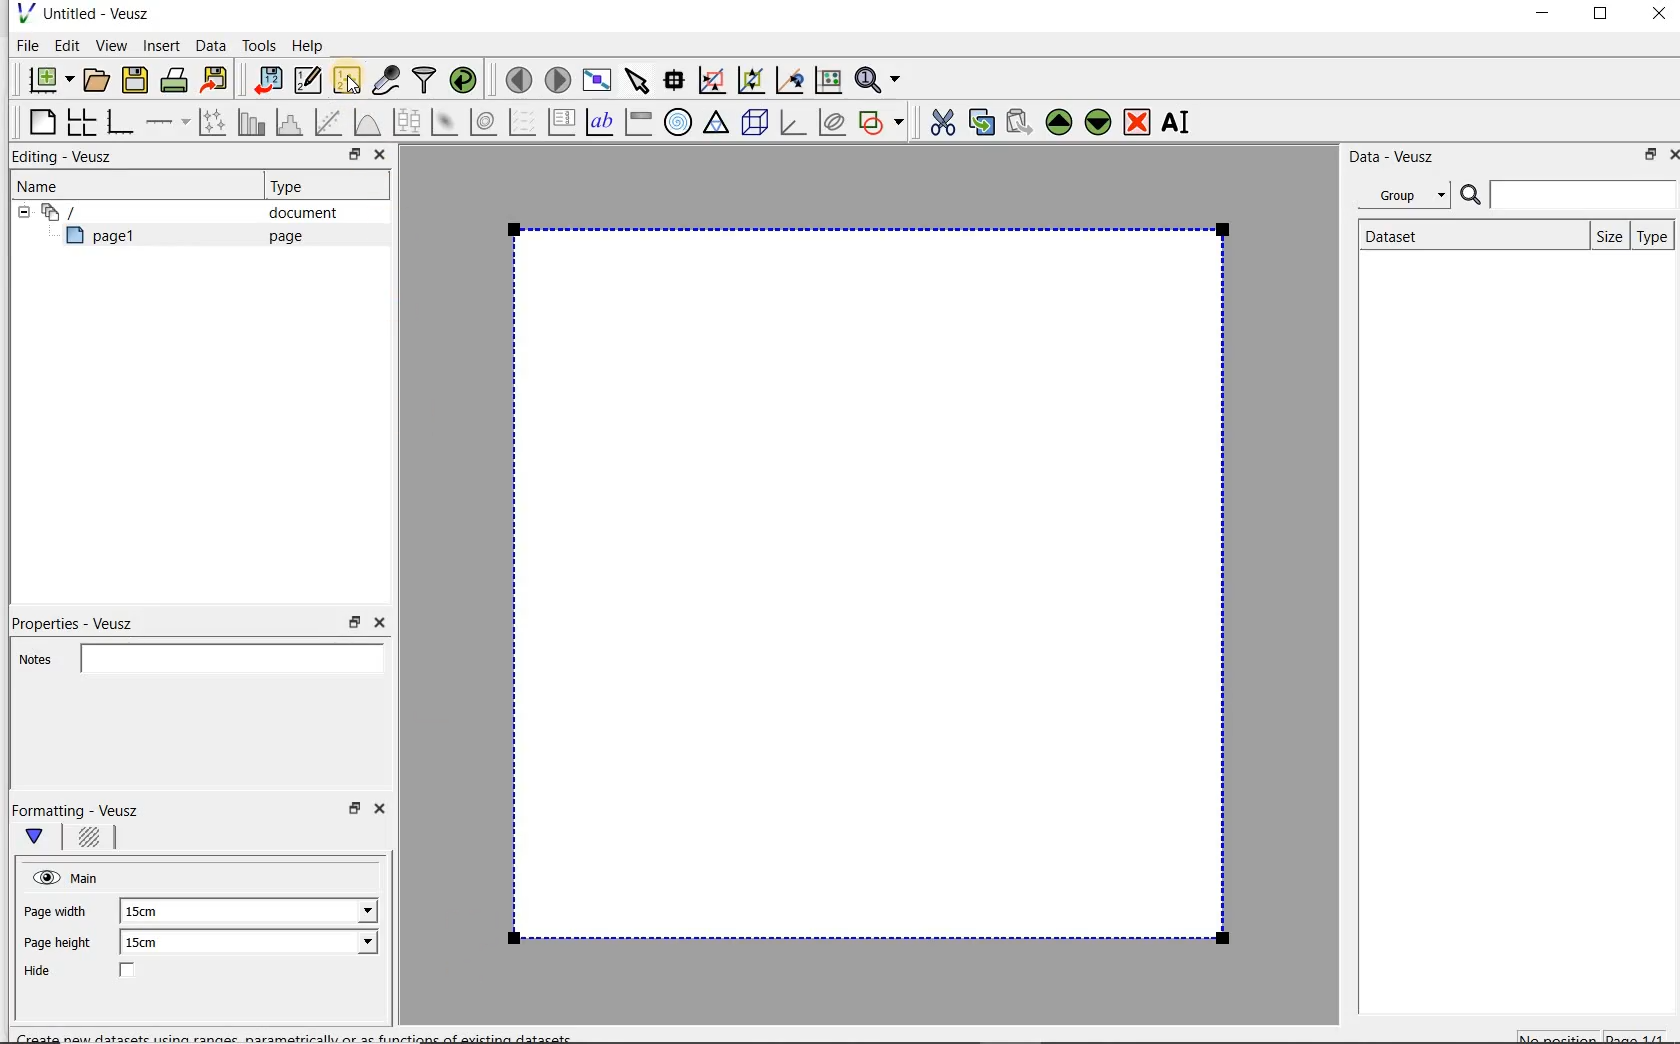 This screenshot has width=1680, height=1044. I want to click on view plot full screen, so click(595, 78).